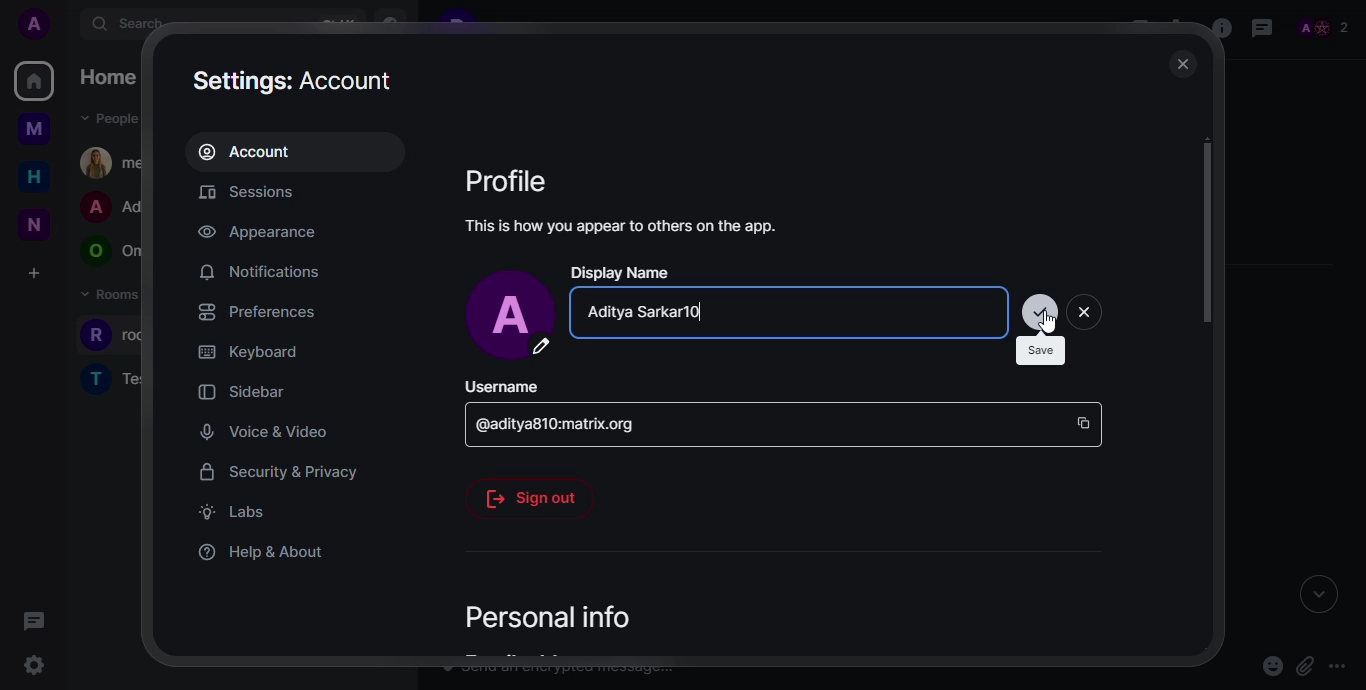 The height and width of the screenshot is (690, 1366). I want to click on close, so click(1089, 312).